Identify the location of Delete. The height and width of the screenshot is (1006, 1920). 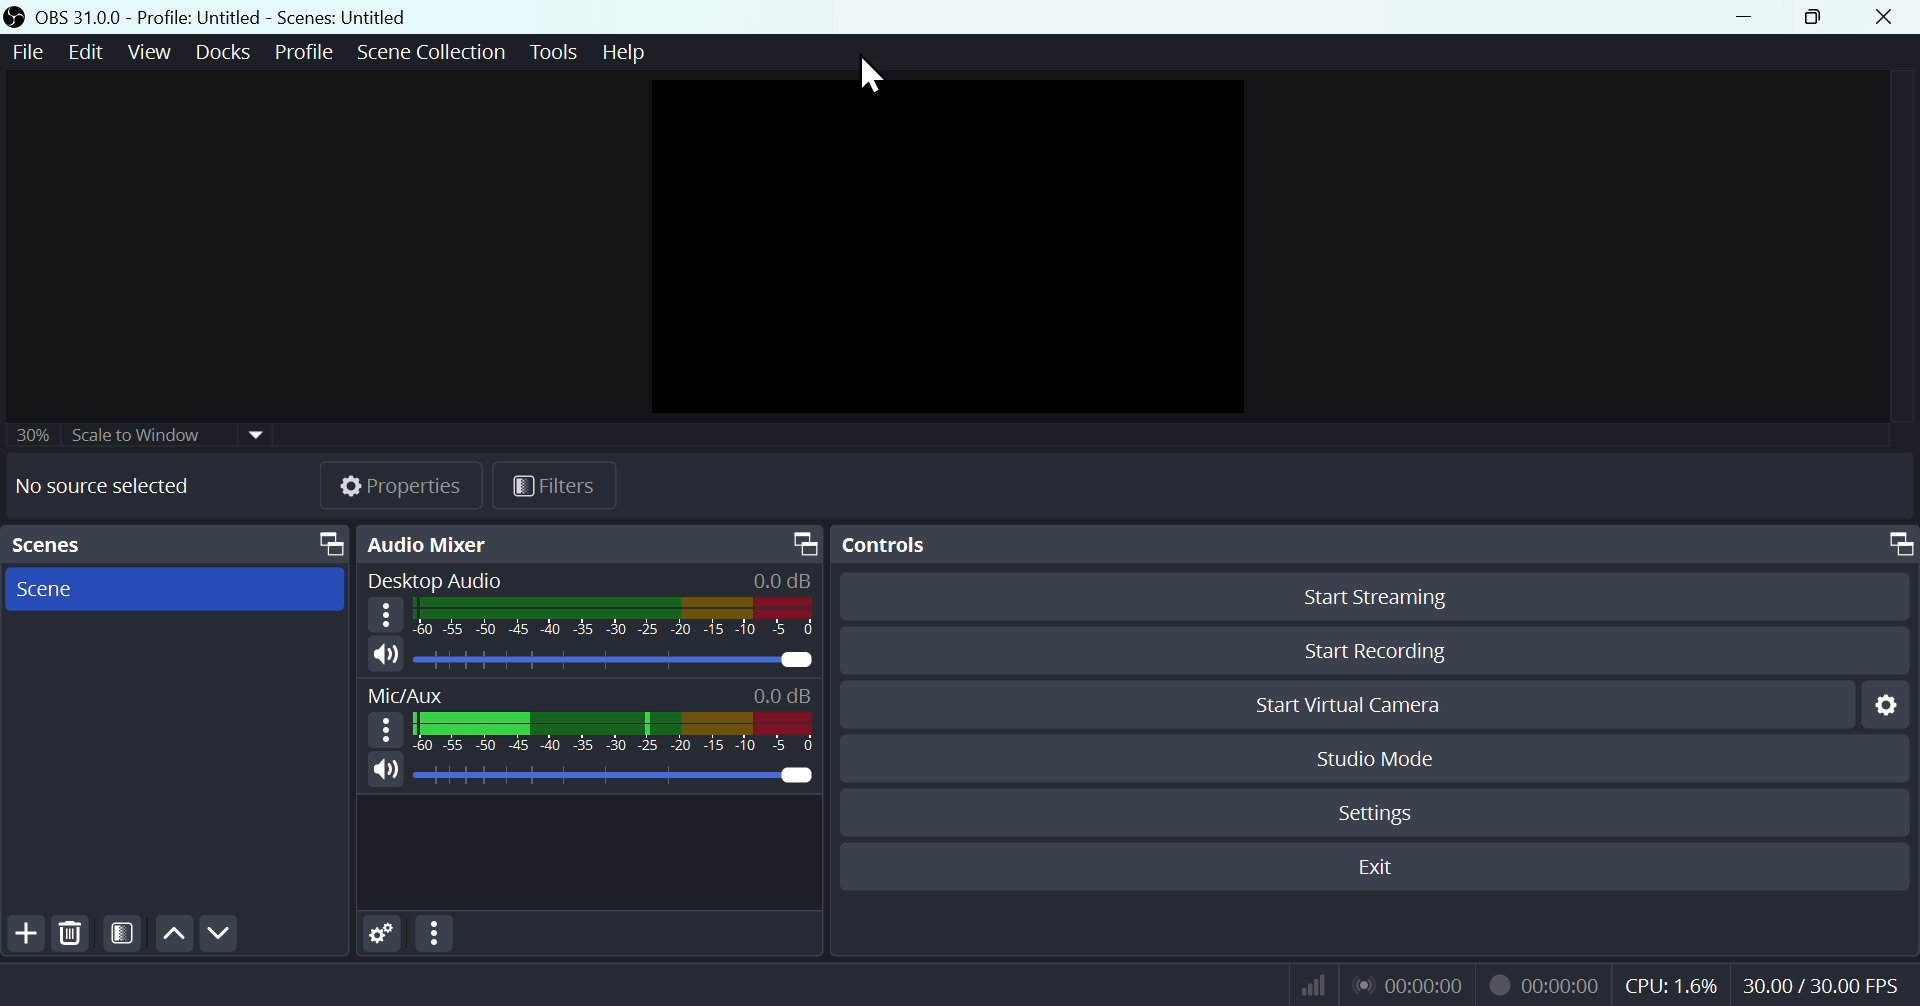
(70, 932).